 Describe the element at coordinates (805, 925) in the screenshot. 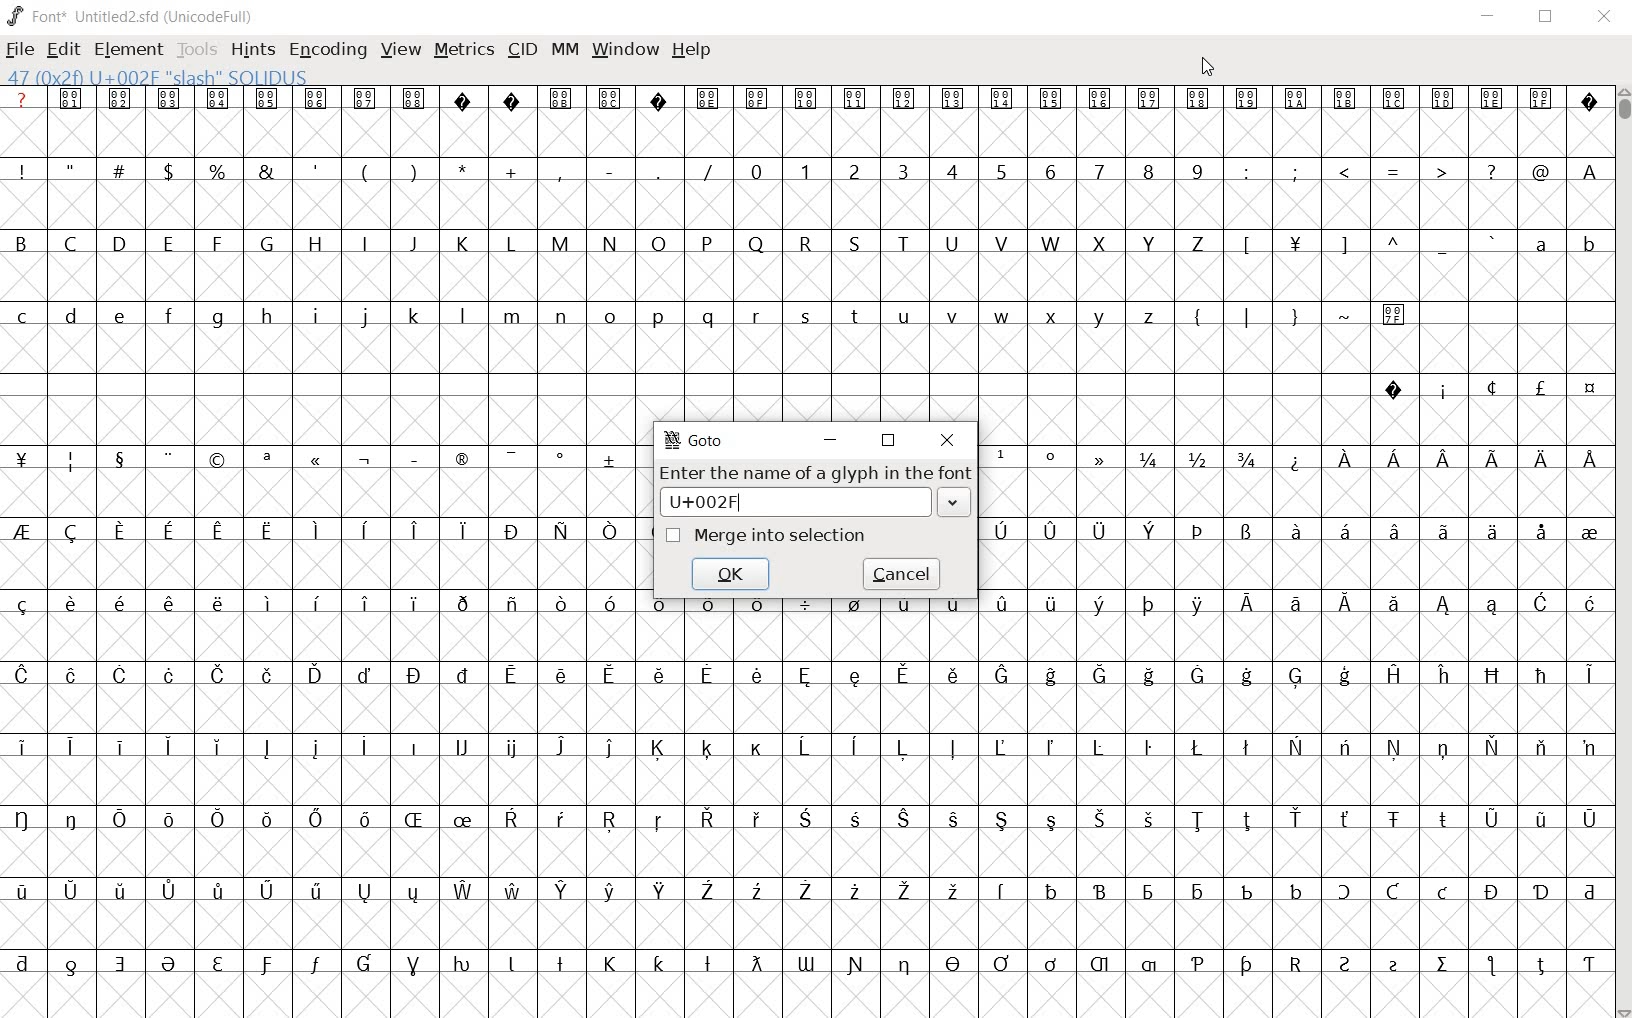

I see `empty cells` at that location.